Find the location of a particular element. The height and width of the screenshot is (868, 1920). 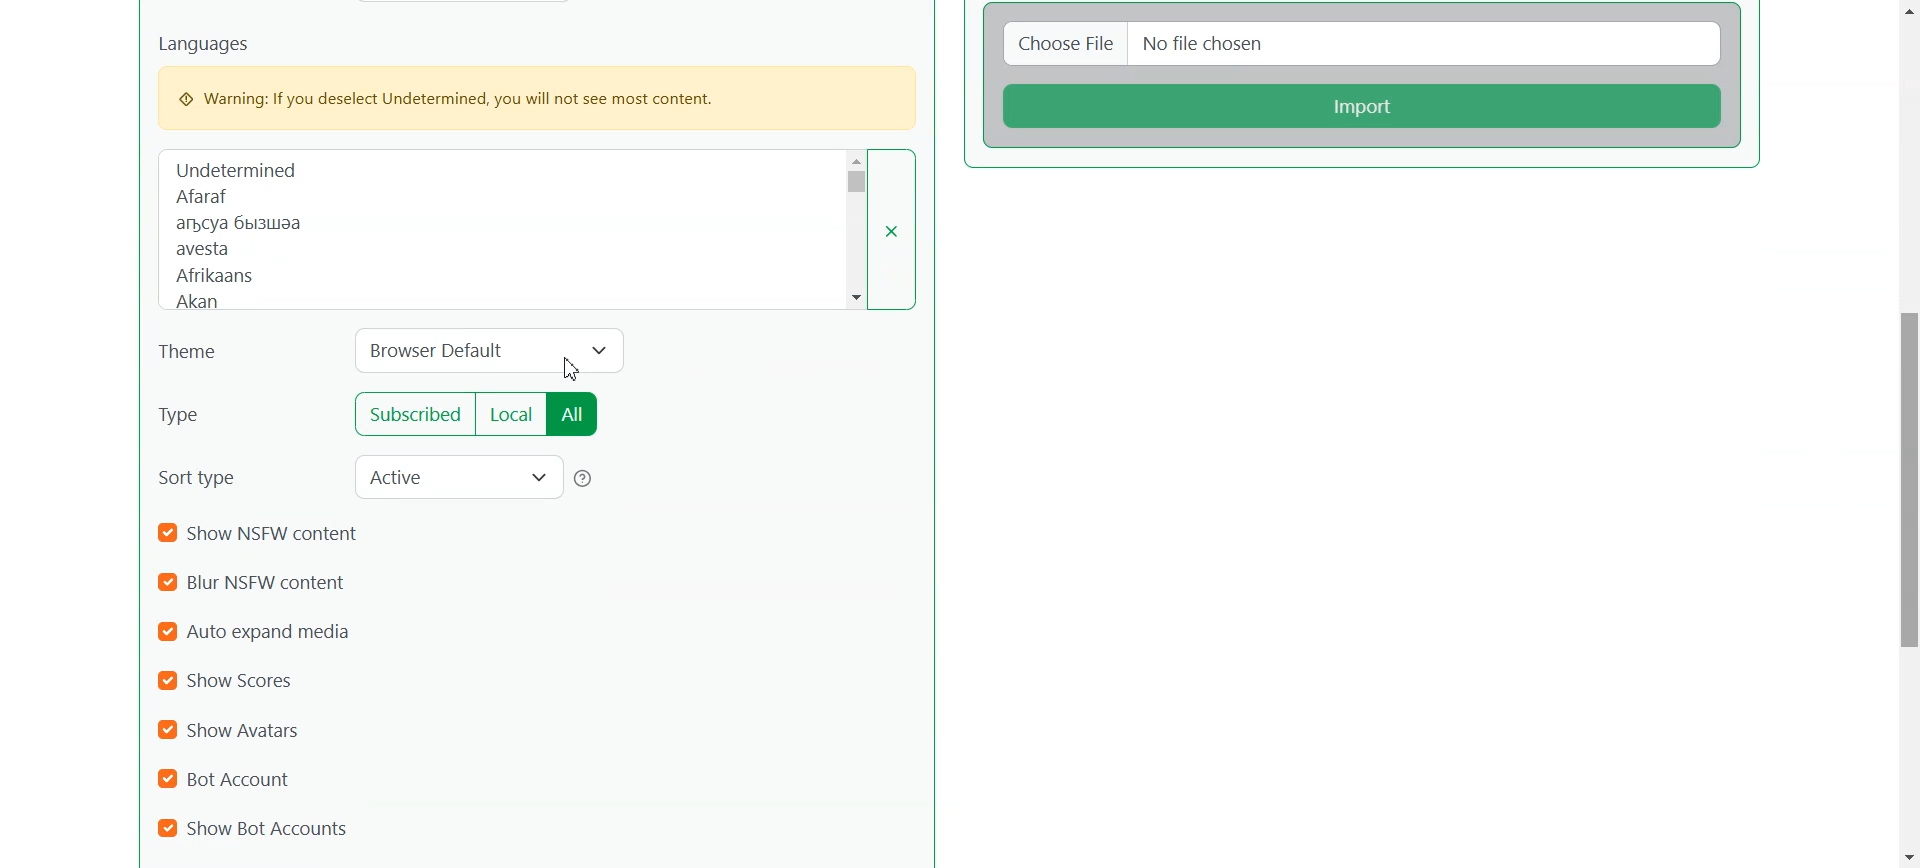

All is located at coordinates (576, 414).